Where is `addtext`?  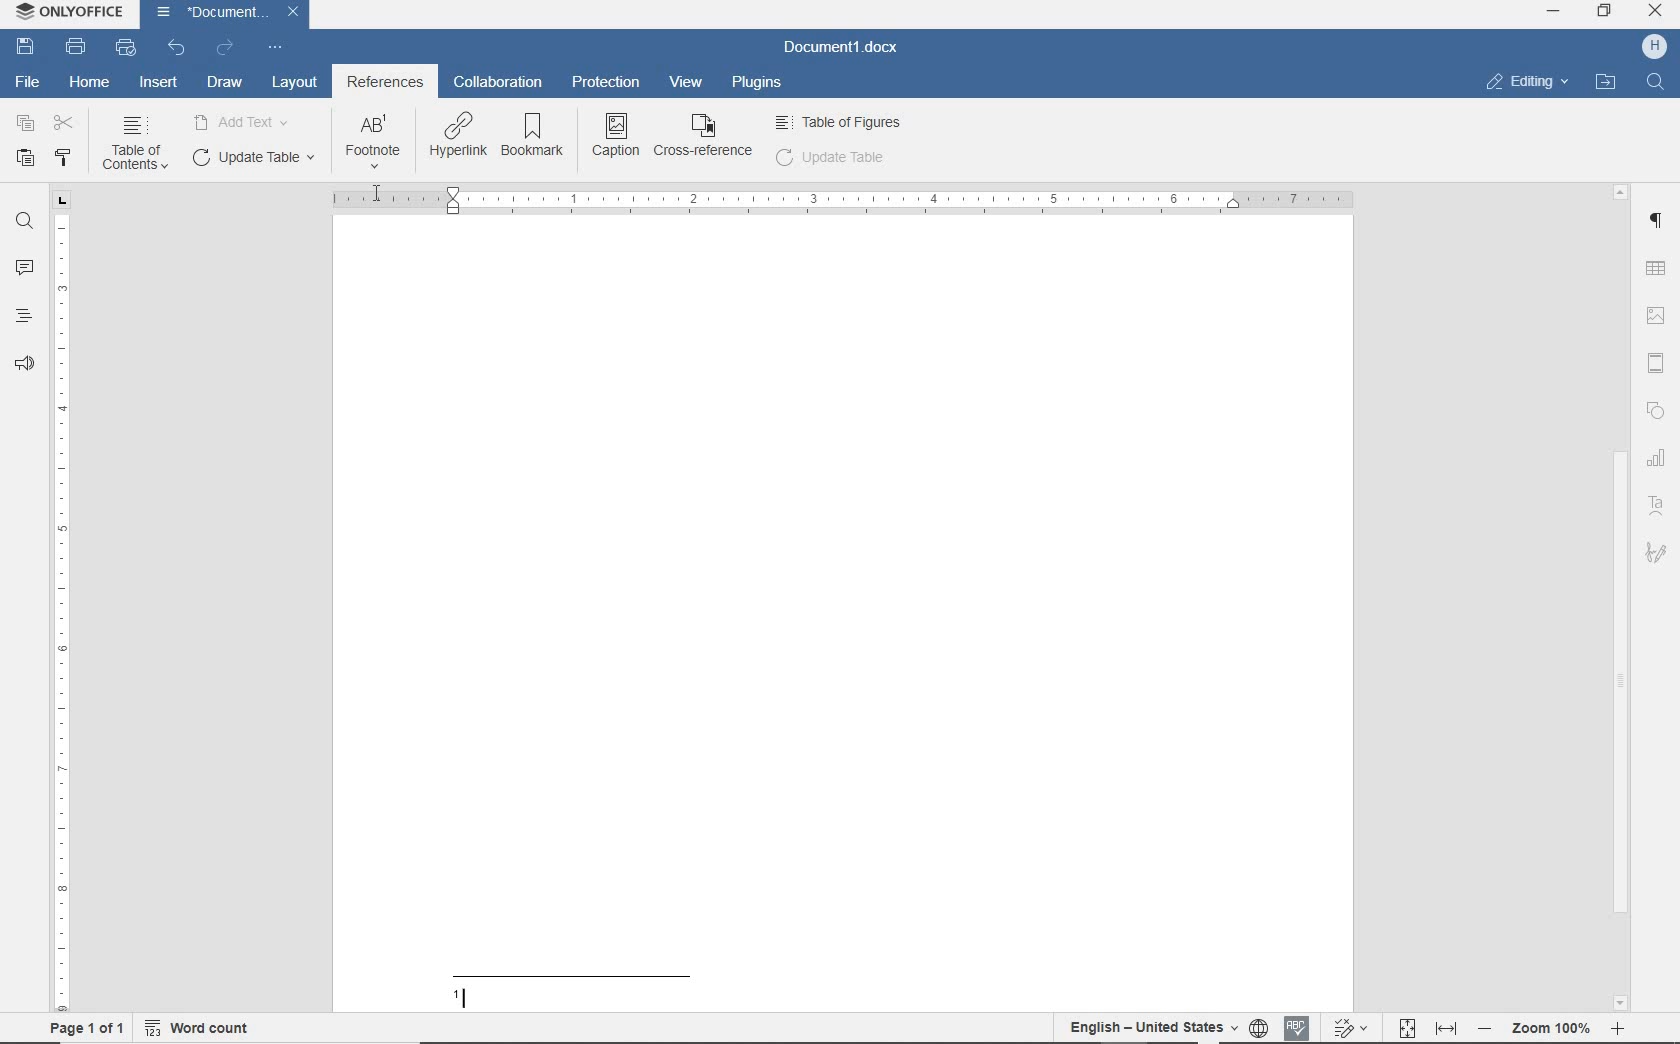 addtext is located at coordinates (243, 121).